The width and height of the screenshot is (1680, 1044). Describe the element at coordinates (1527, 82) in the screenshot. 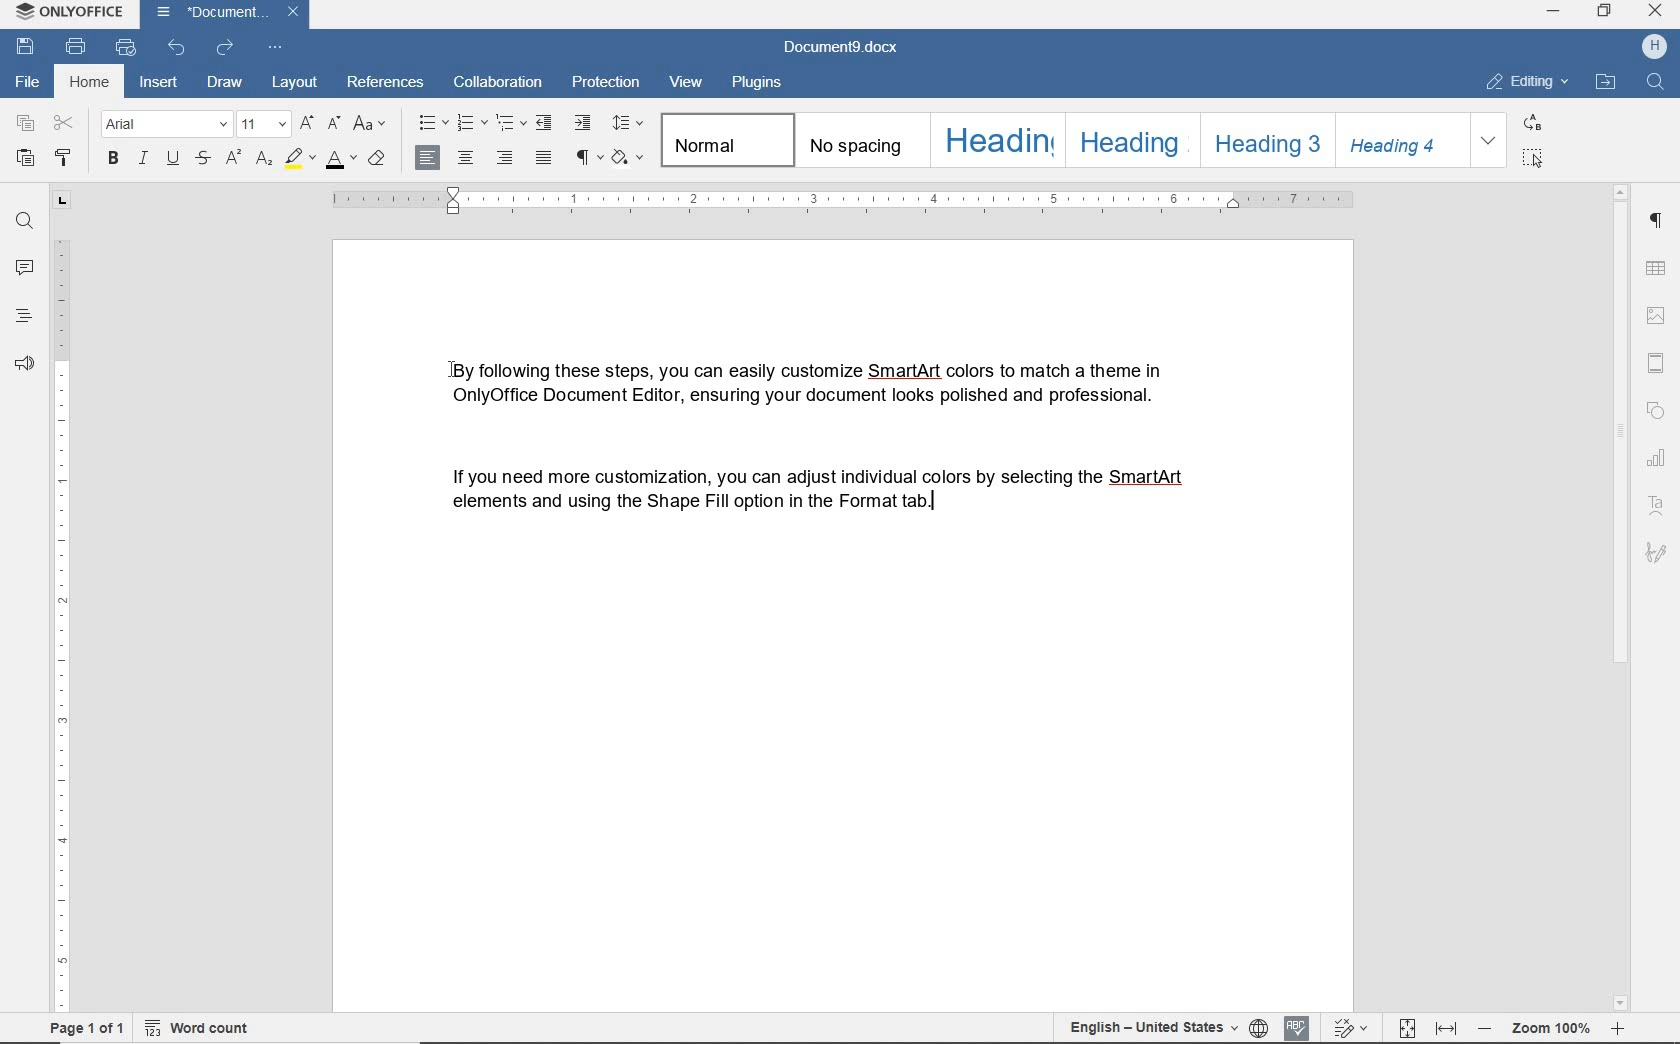

I see `editing` at that location.